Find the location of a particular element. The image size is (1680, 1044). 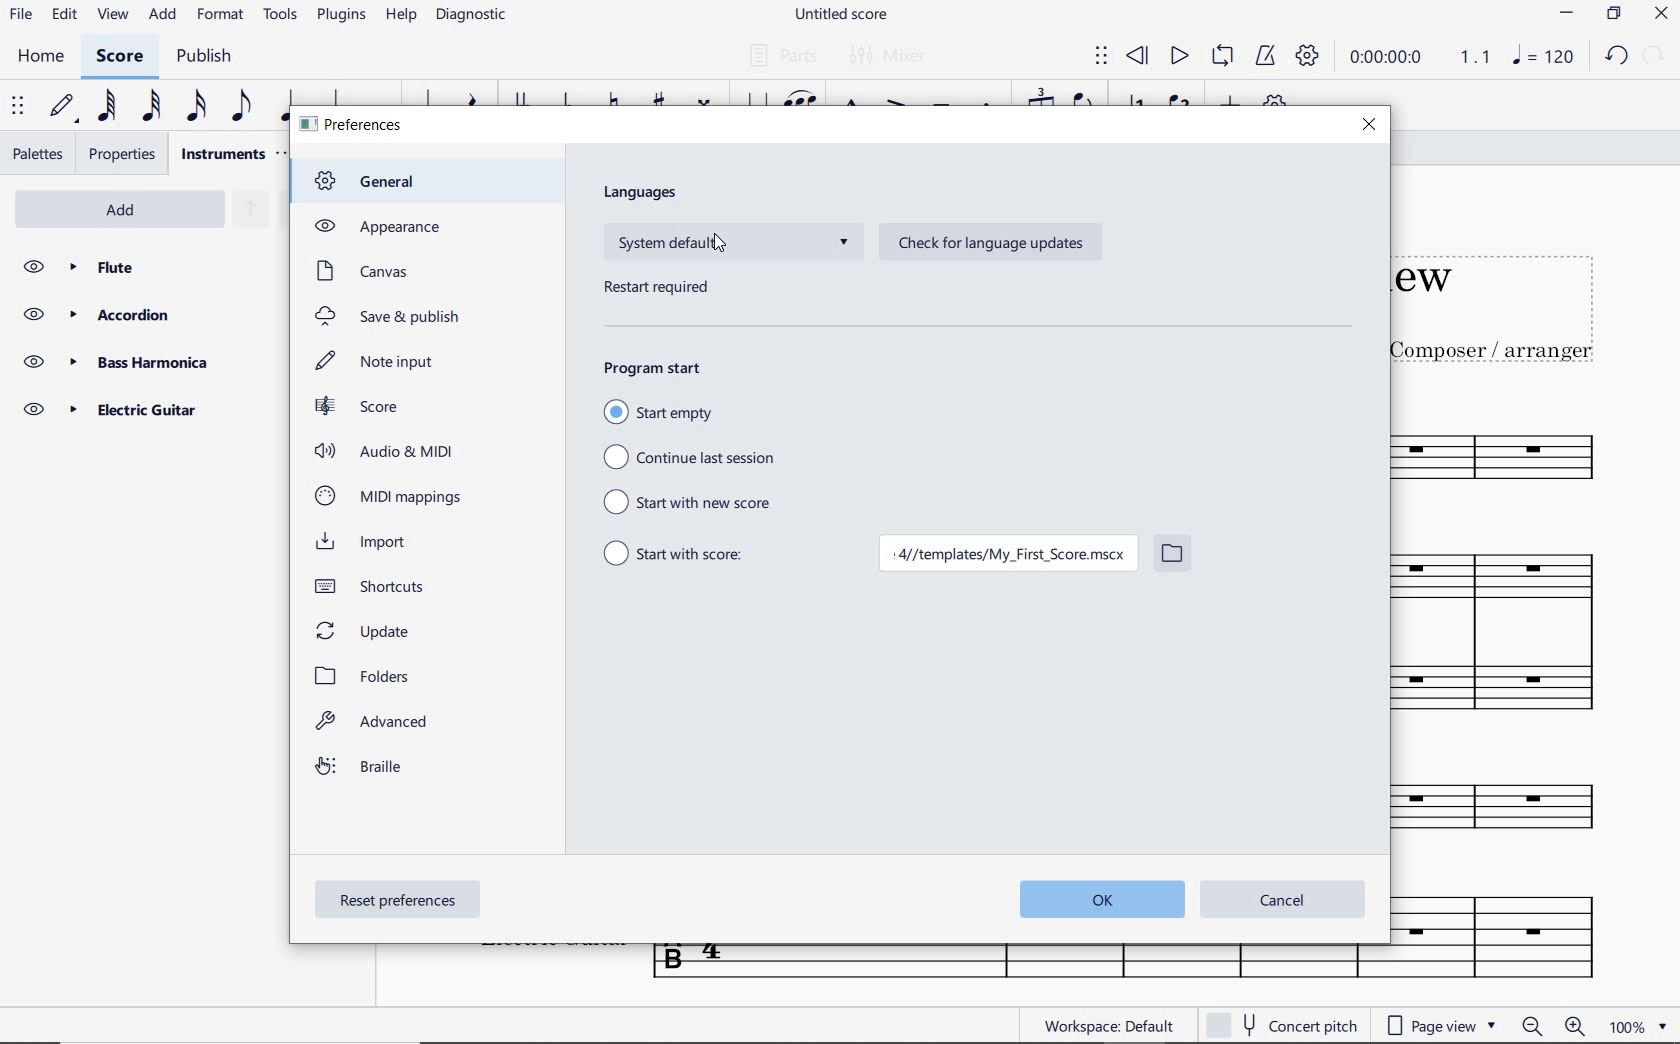

file name is located at coordinates (840, 14).